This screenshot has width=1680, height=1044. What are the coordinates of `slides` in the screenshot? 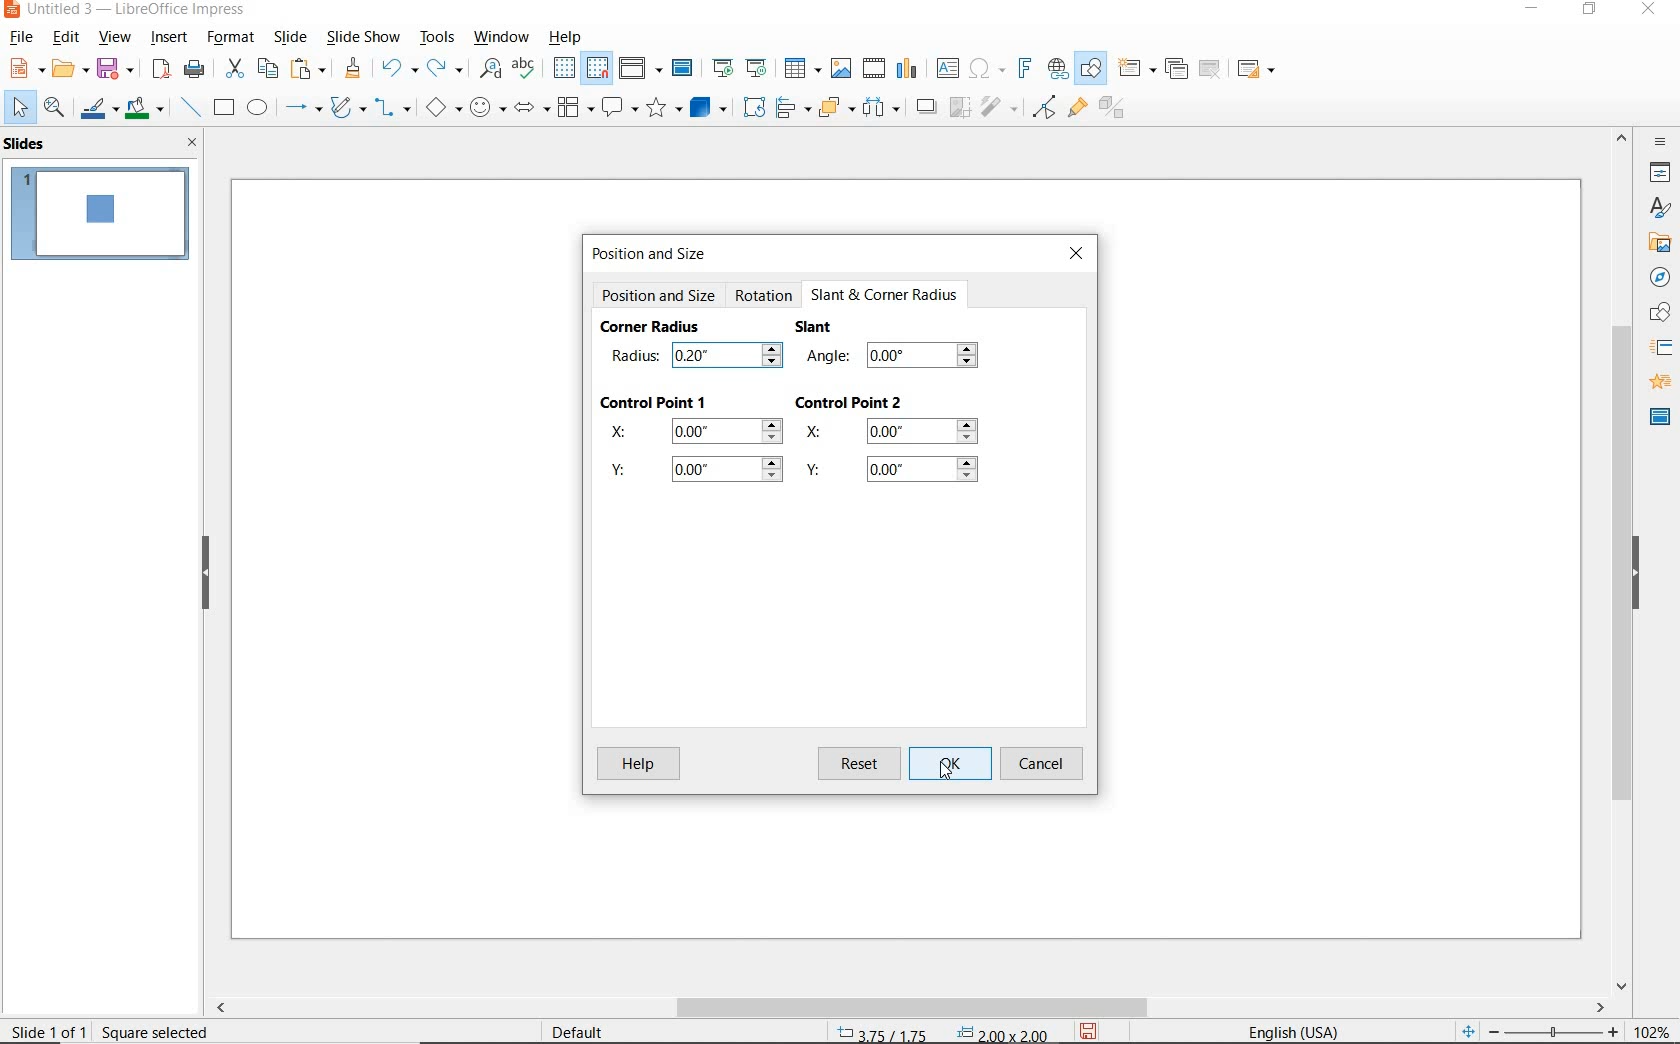 It's located at (28, 145).